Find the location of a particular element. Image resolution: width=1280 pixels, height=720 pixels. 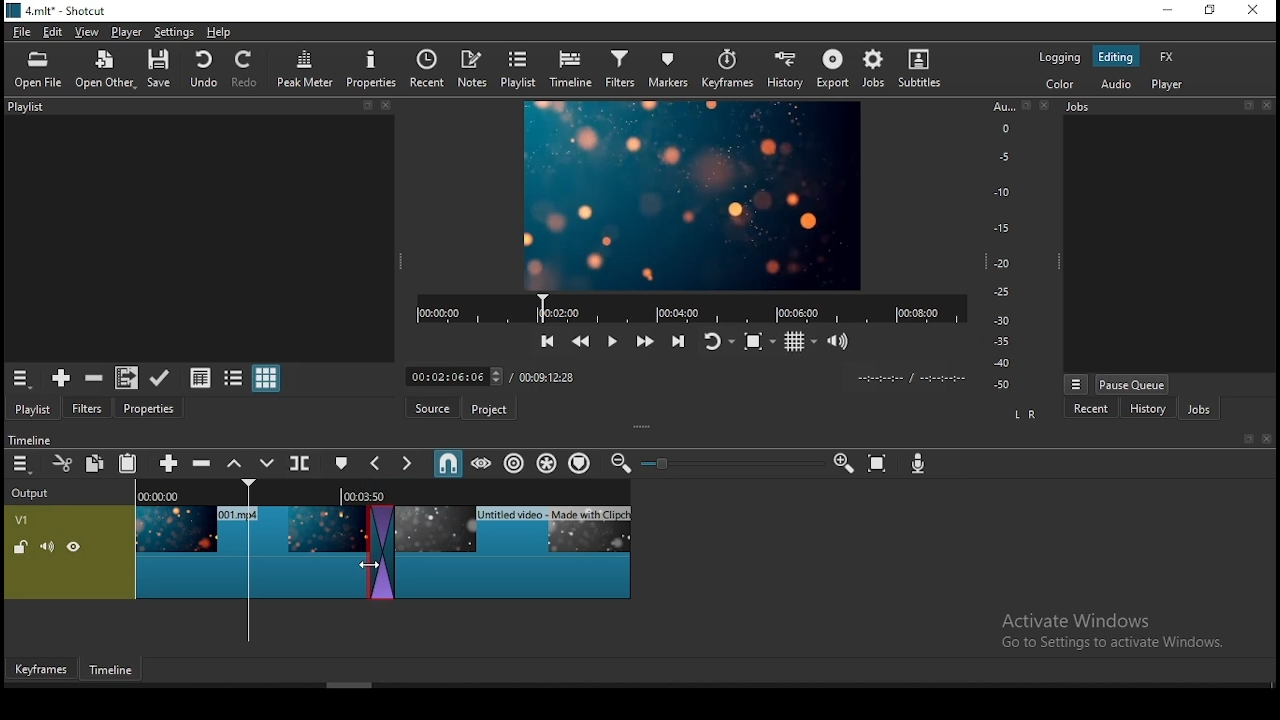

toggle grids display is located at coordinates (800, 342).